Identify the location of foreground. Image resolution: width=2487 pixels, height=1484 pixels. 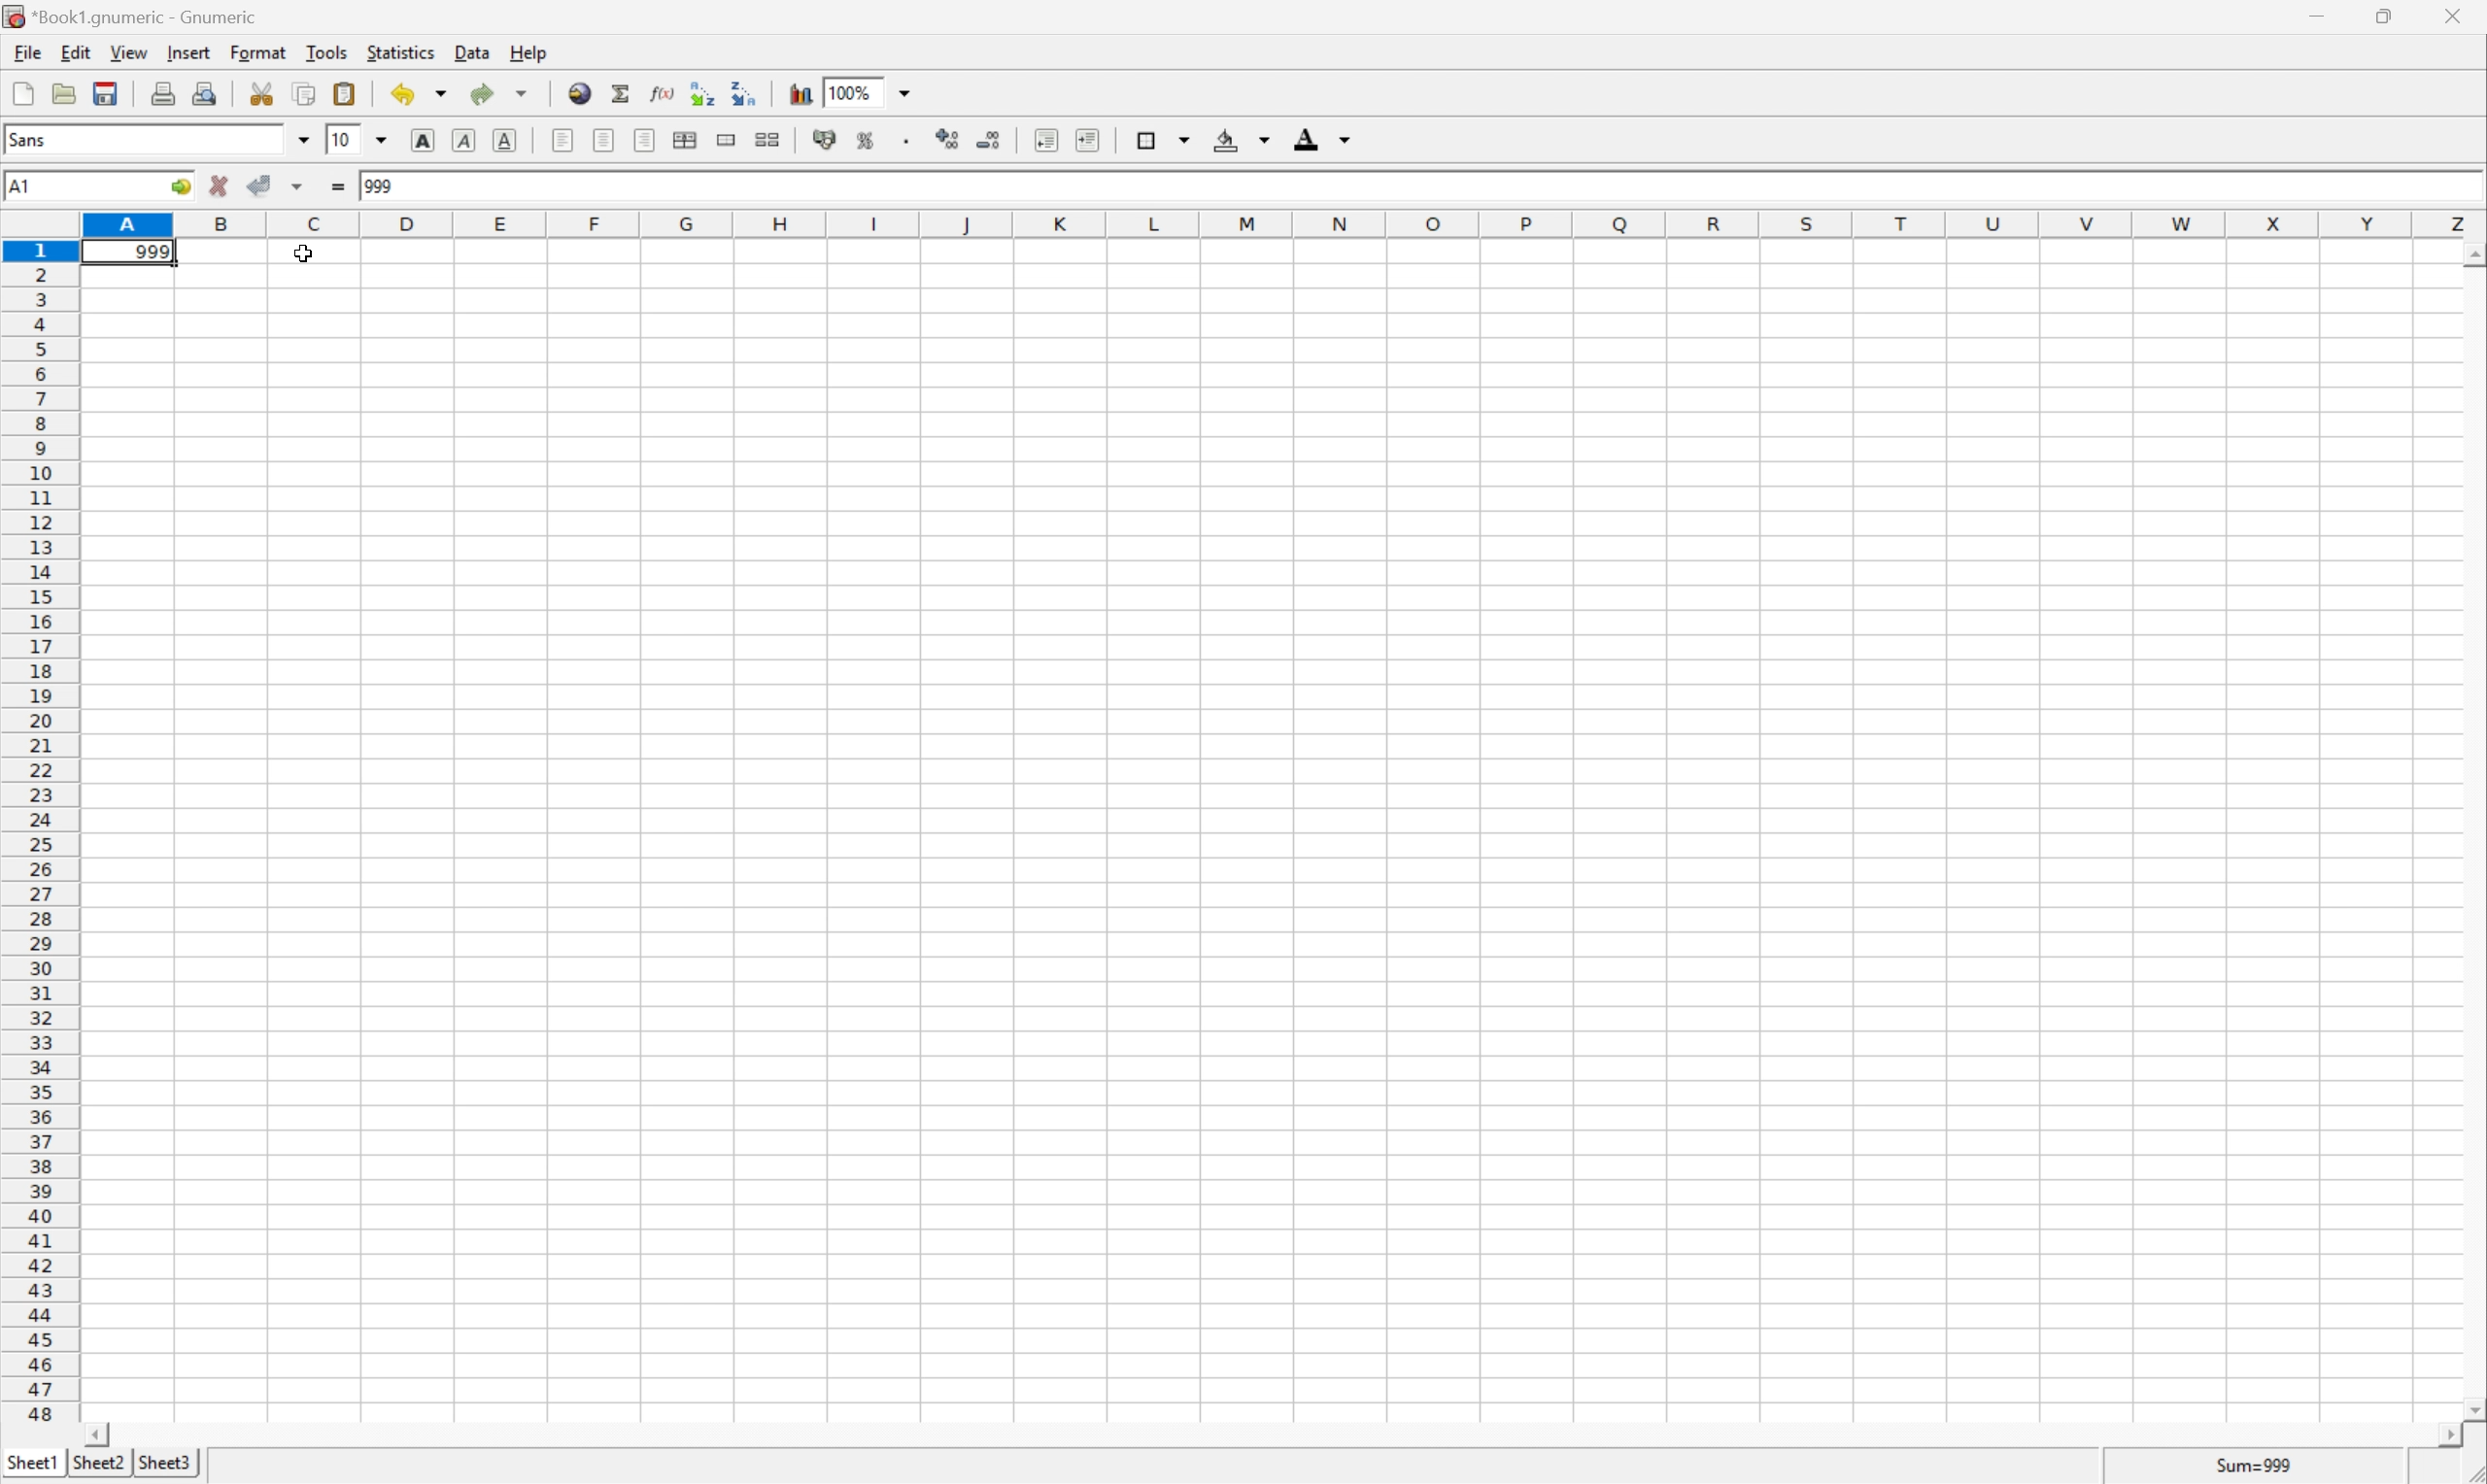
(1323, 138).